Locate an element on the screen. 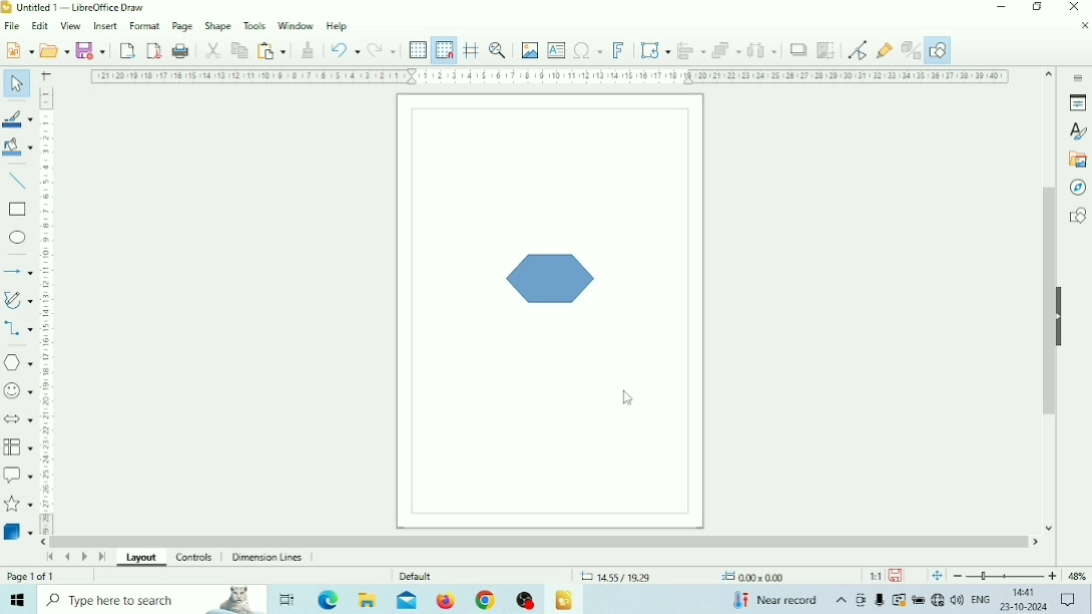 This screenshot has height=614, width=1092. Edit is located at coordinates (40, 26).